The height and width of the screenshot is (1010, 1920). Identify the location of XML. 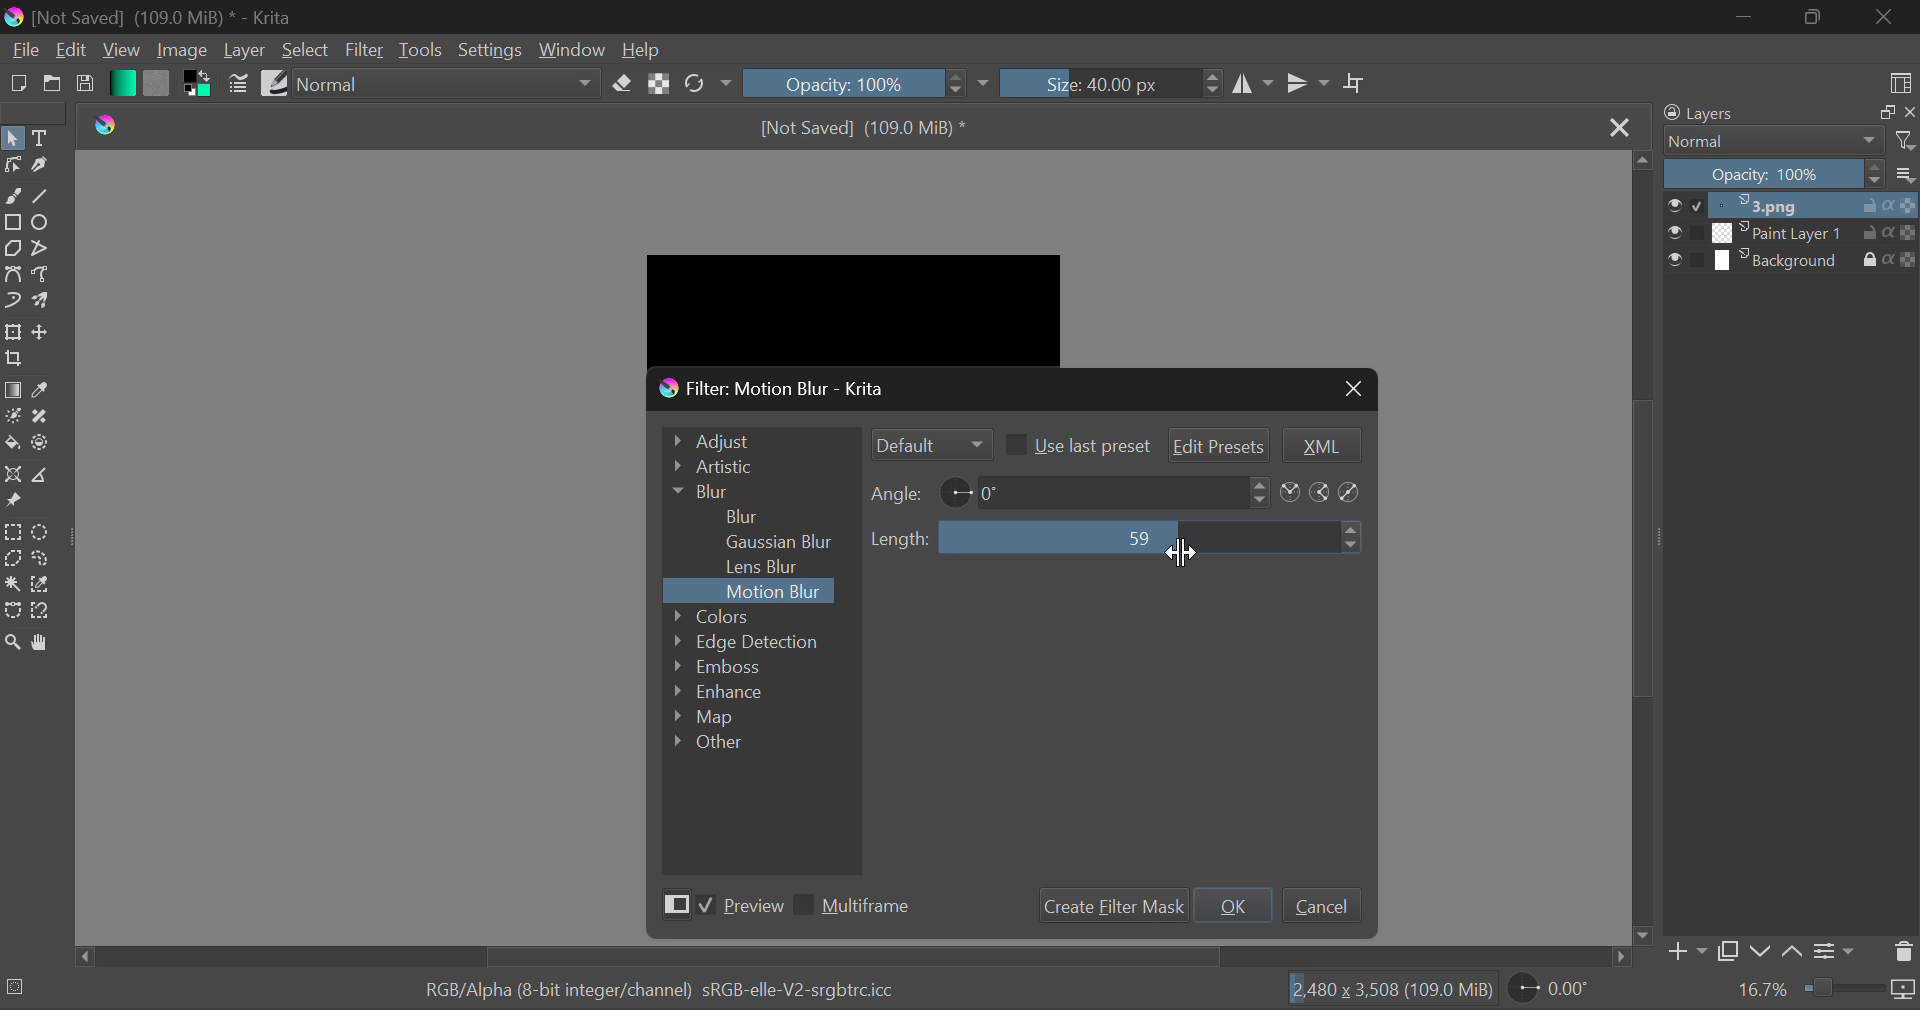
(1319, 446).